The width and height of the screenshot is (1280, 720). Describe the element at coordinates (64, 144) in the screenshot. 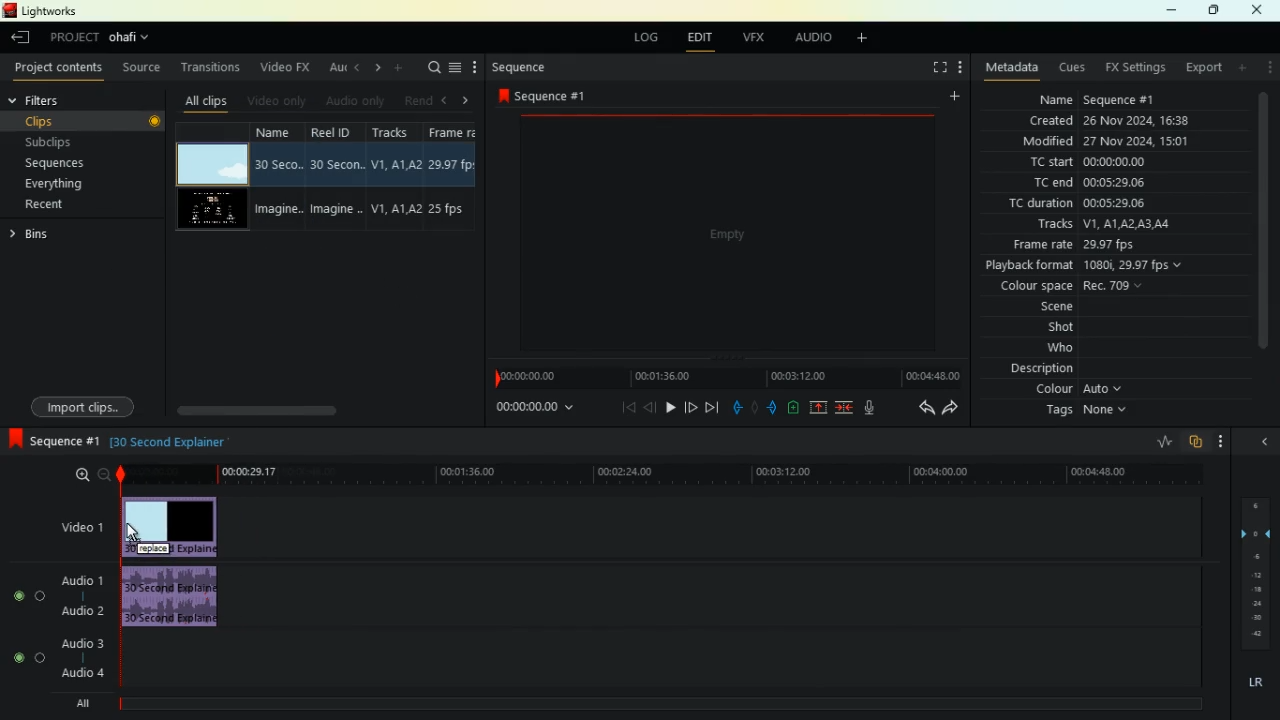

I see `subclips` at that location.